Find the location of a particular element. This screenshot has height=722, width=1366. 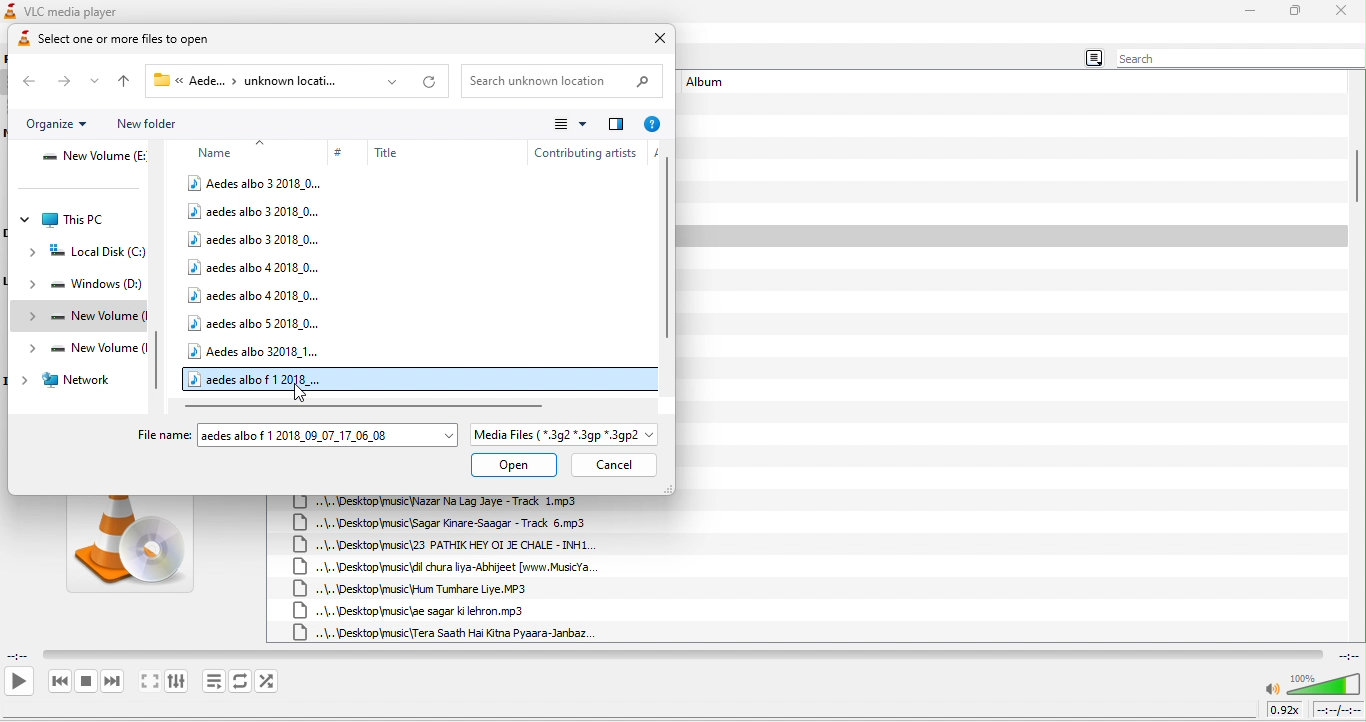

aedes albo f 1 2018_09_07_17_06_08 is located at coordinates (328, 434).